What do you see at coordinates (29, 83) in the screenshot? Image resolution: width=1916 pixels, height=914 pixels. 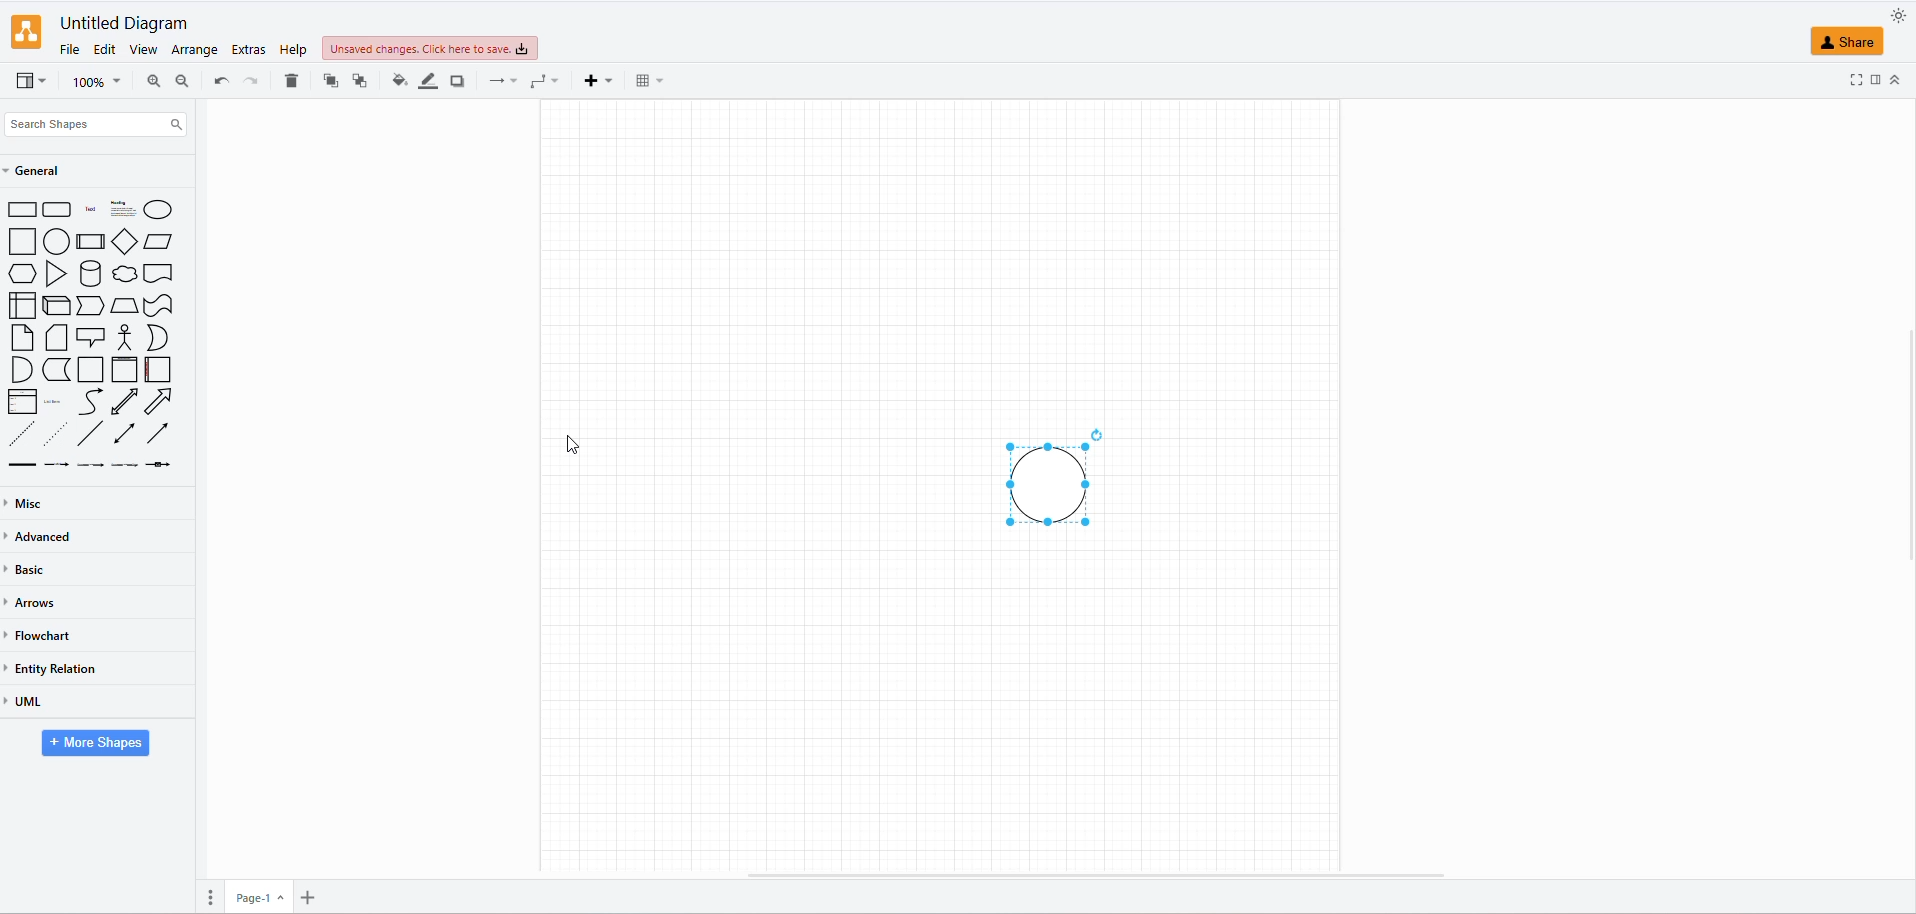 I see `VIEW` at bounding box center [29, 83].